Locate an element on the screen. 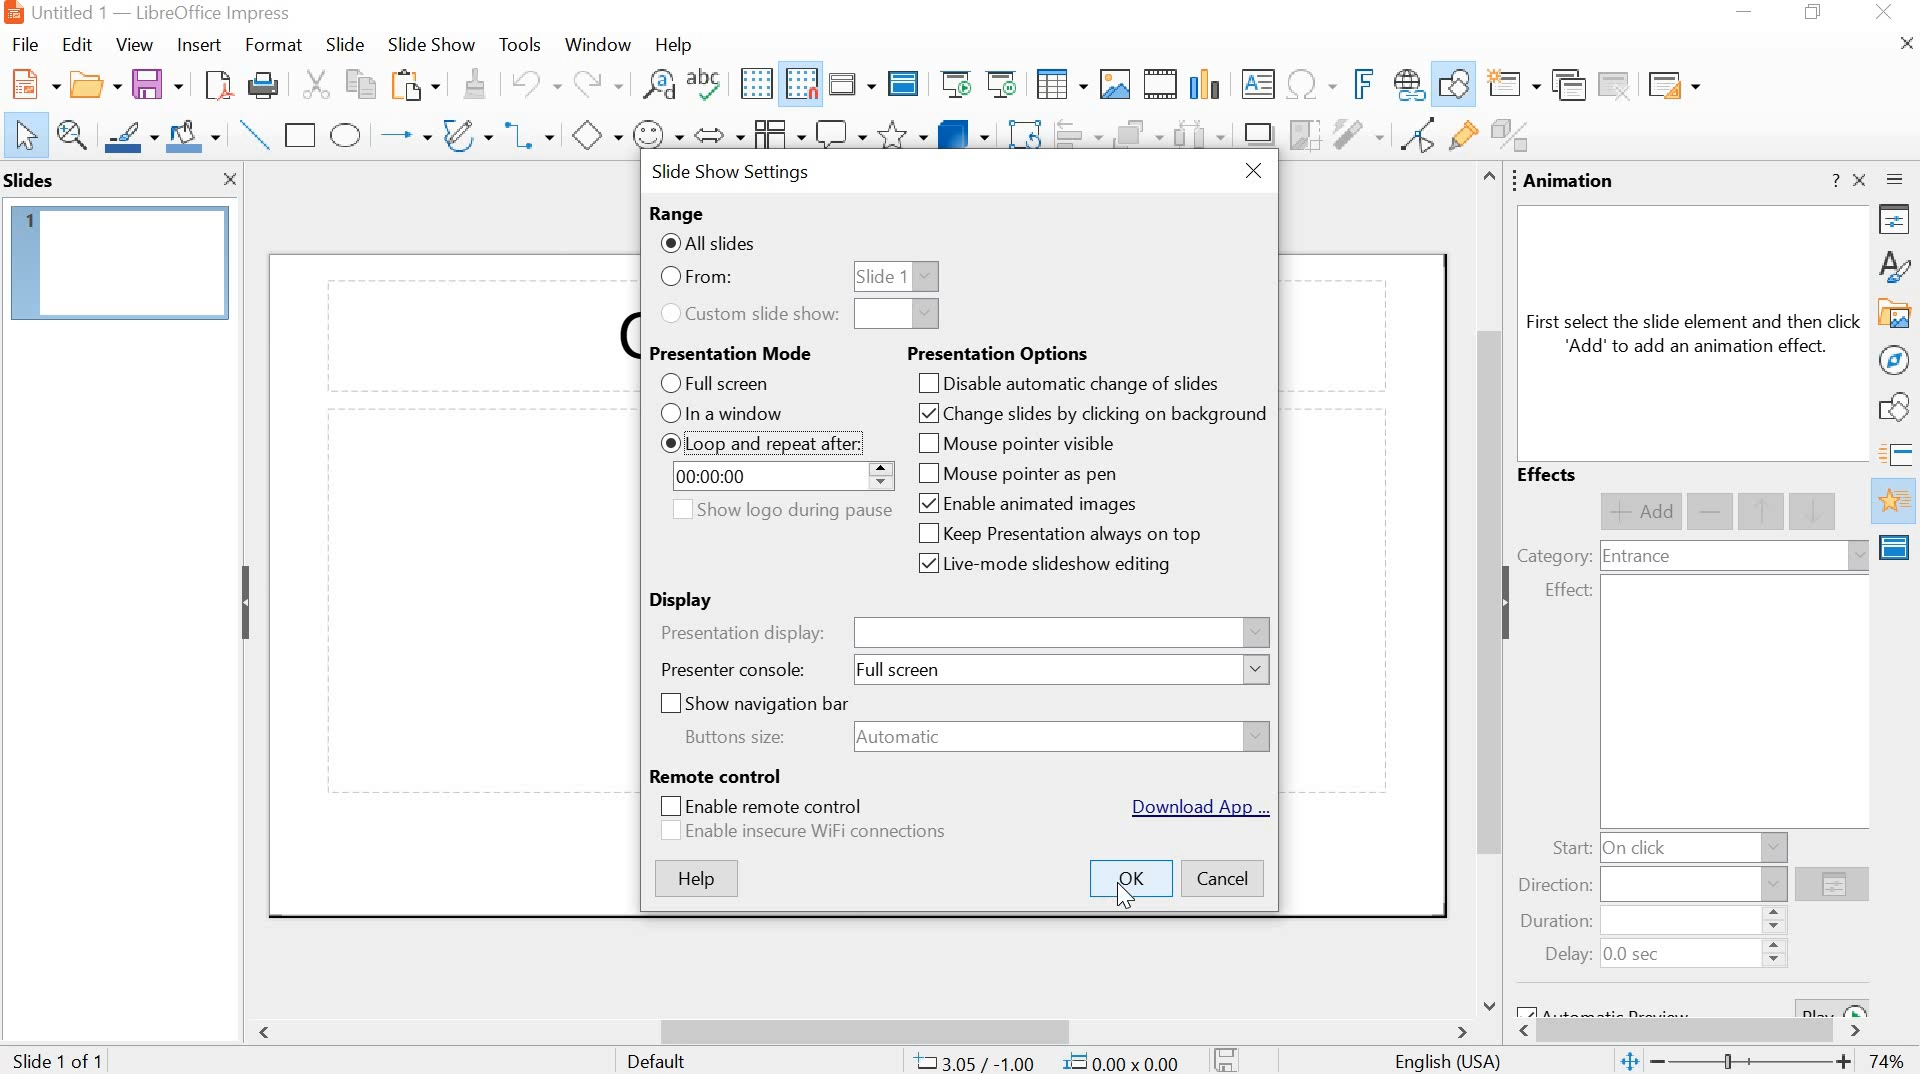 The height and width of the screenshot is (1074, 1920). shapes is located at coordinates (1898, 410).